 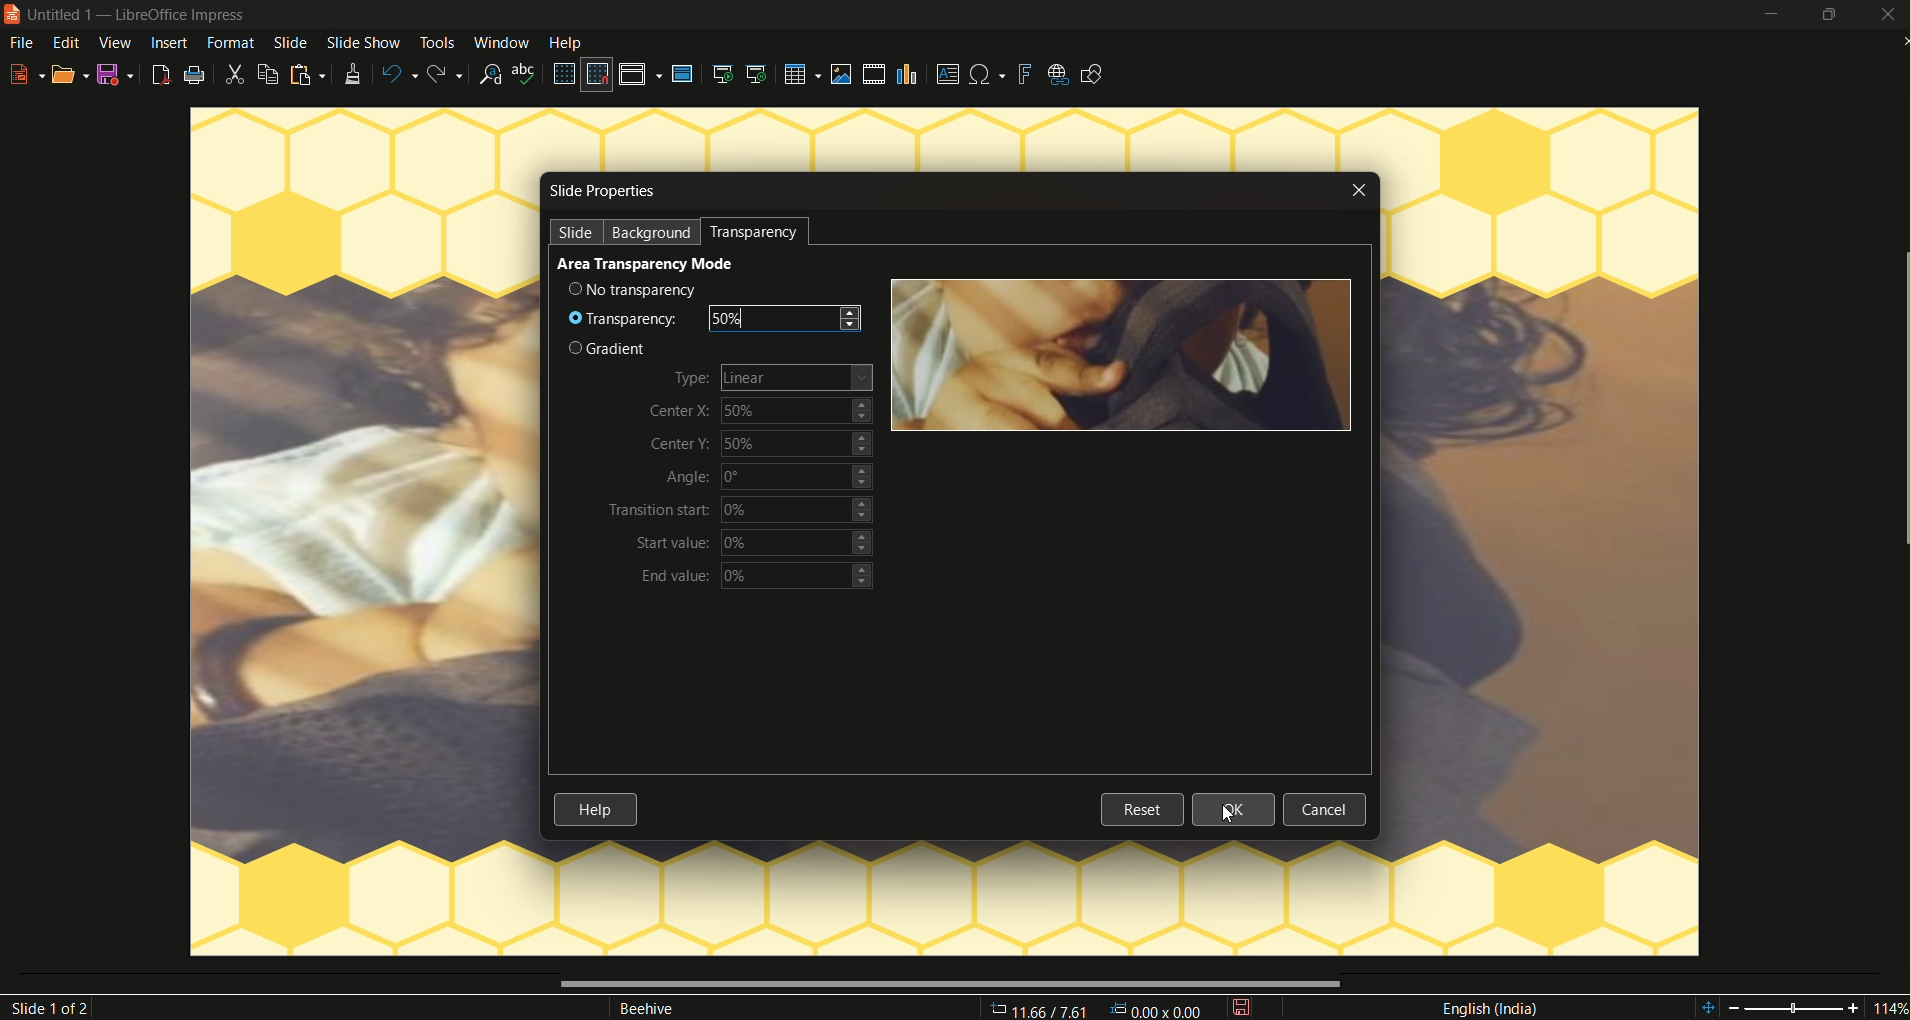 What do you see at coordinates (654, 233) in the screenshot?
I see `background` at bounding box center [654, 233].